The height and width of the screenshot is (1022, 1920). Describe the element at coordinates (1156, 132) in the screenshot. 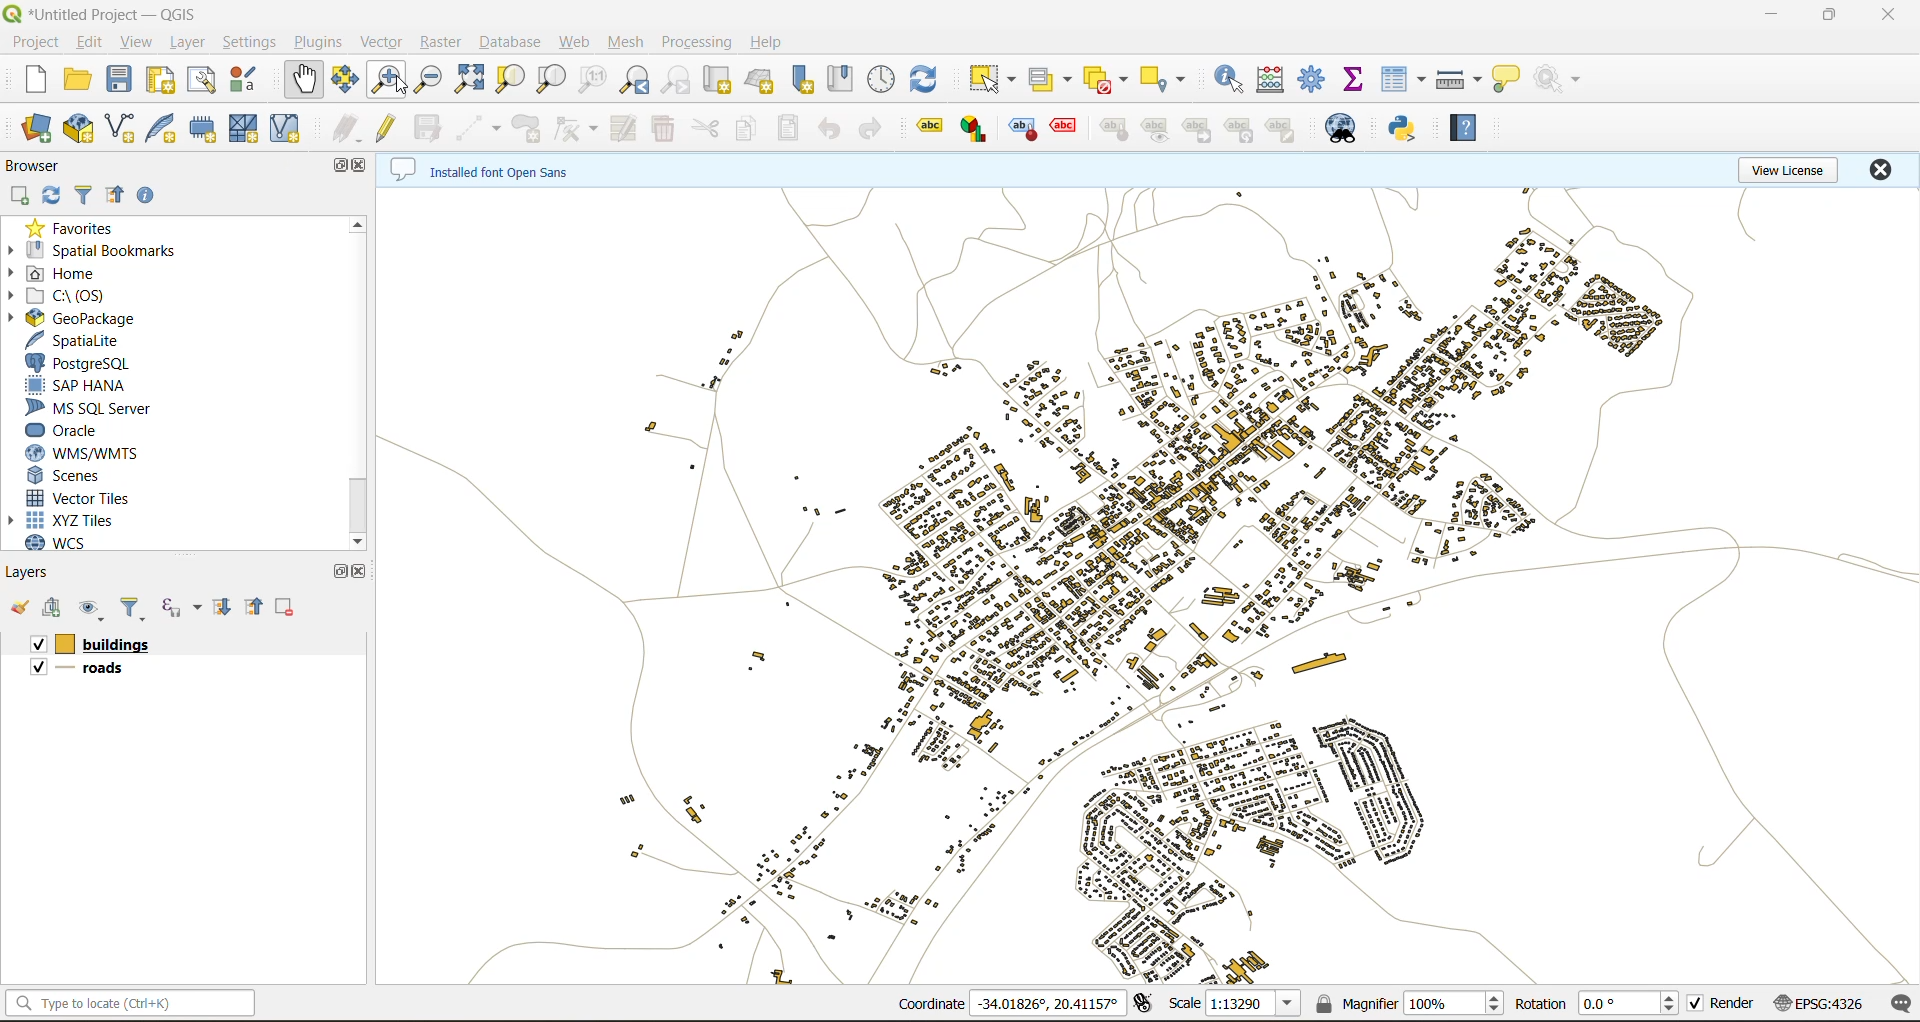

I see `Toggle Label Visibility` at that location.